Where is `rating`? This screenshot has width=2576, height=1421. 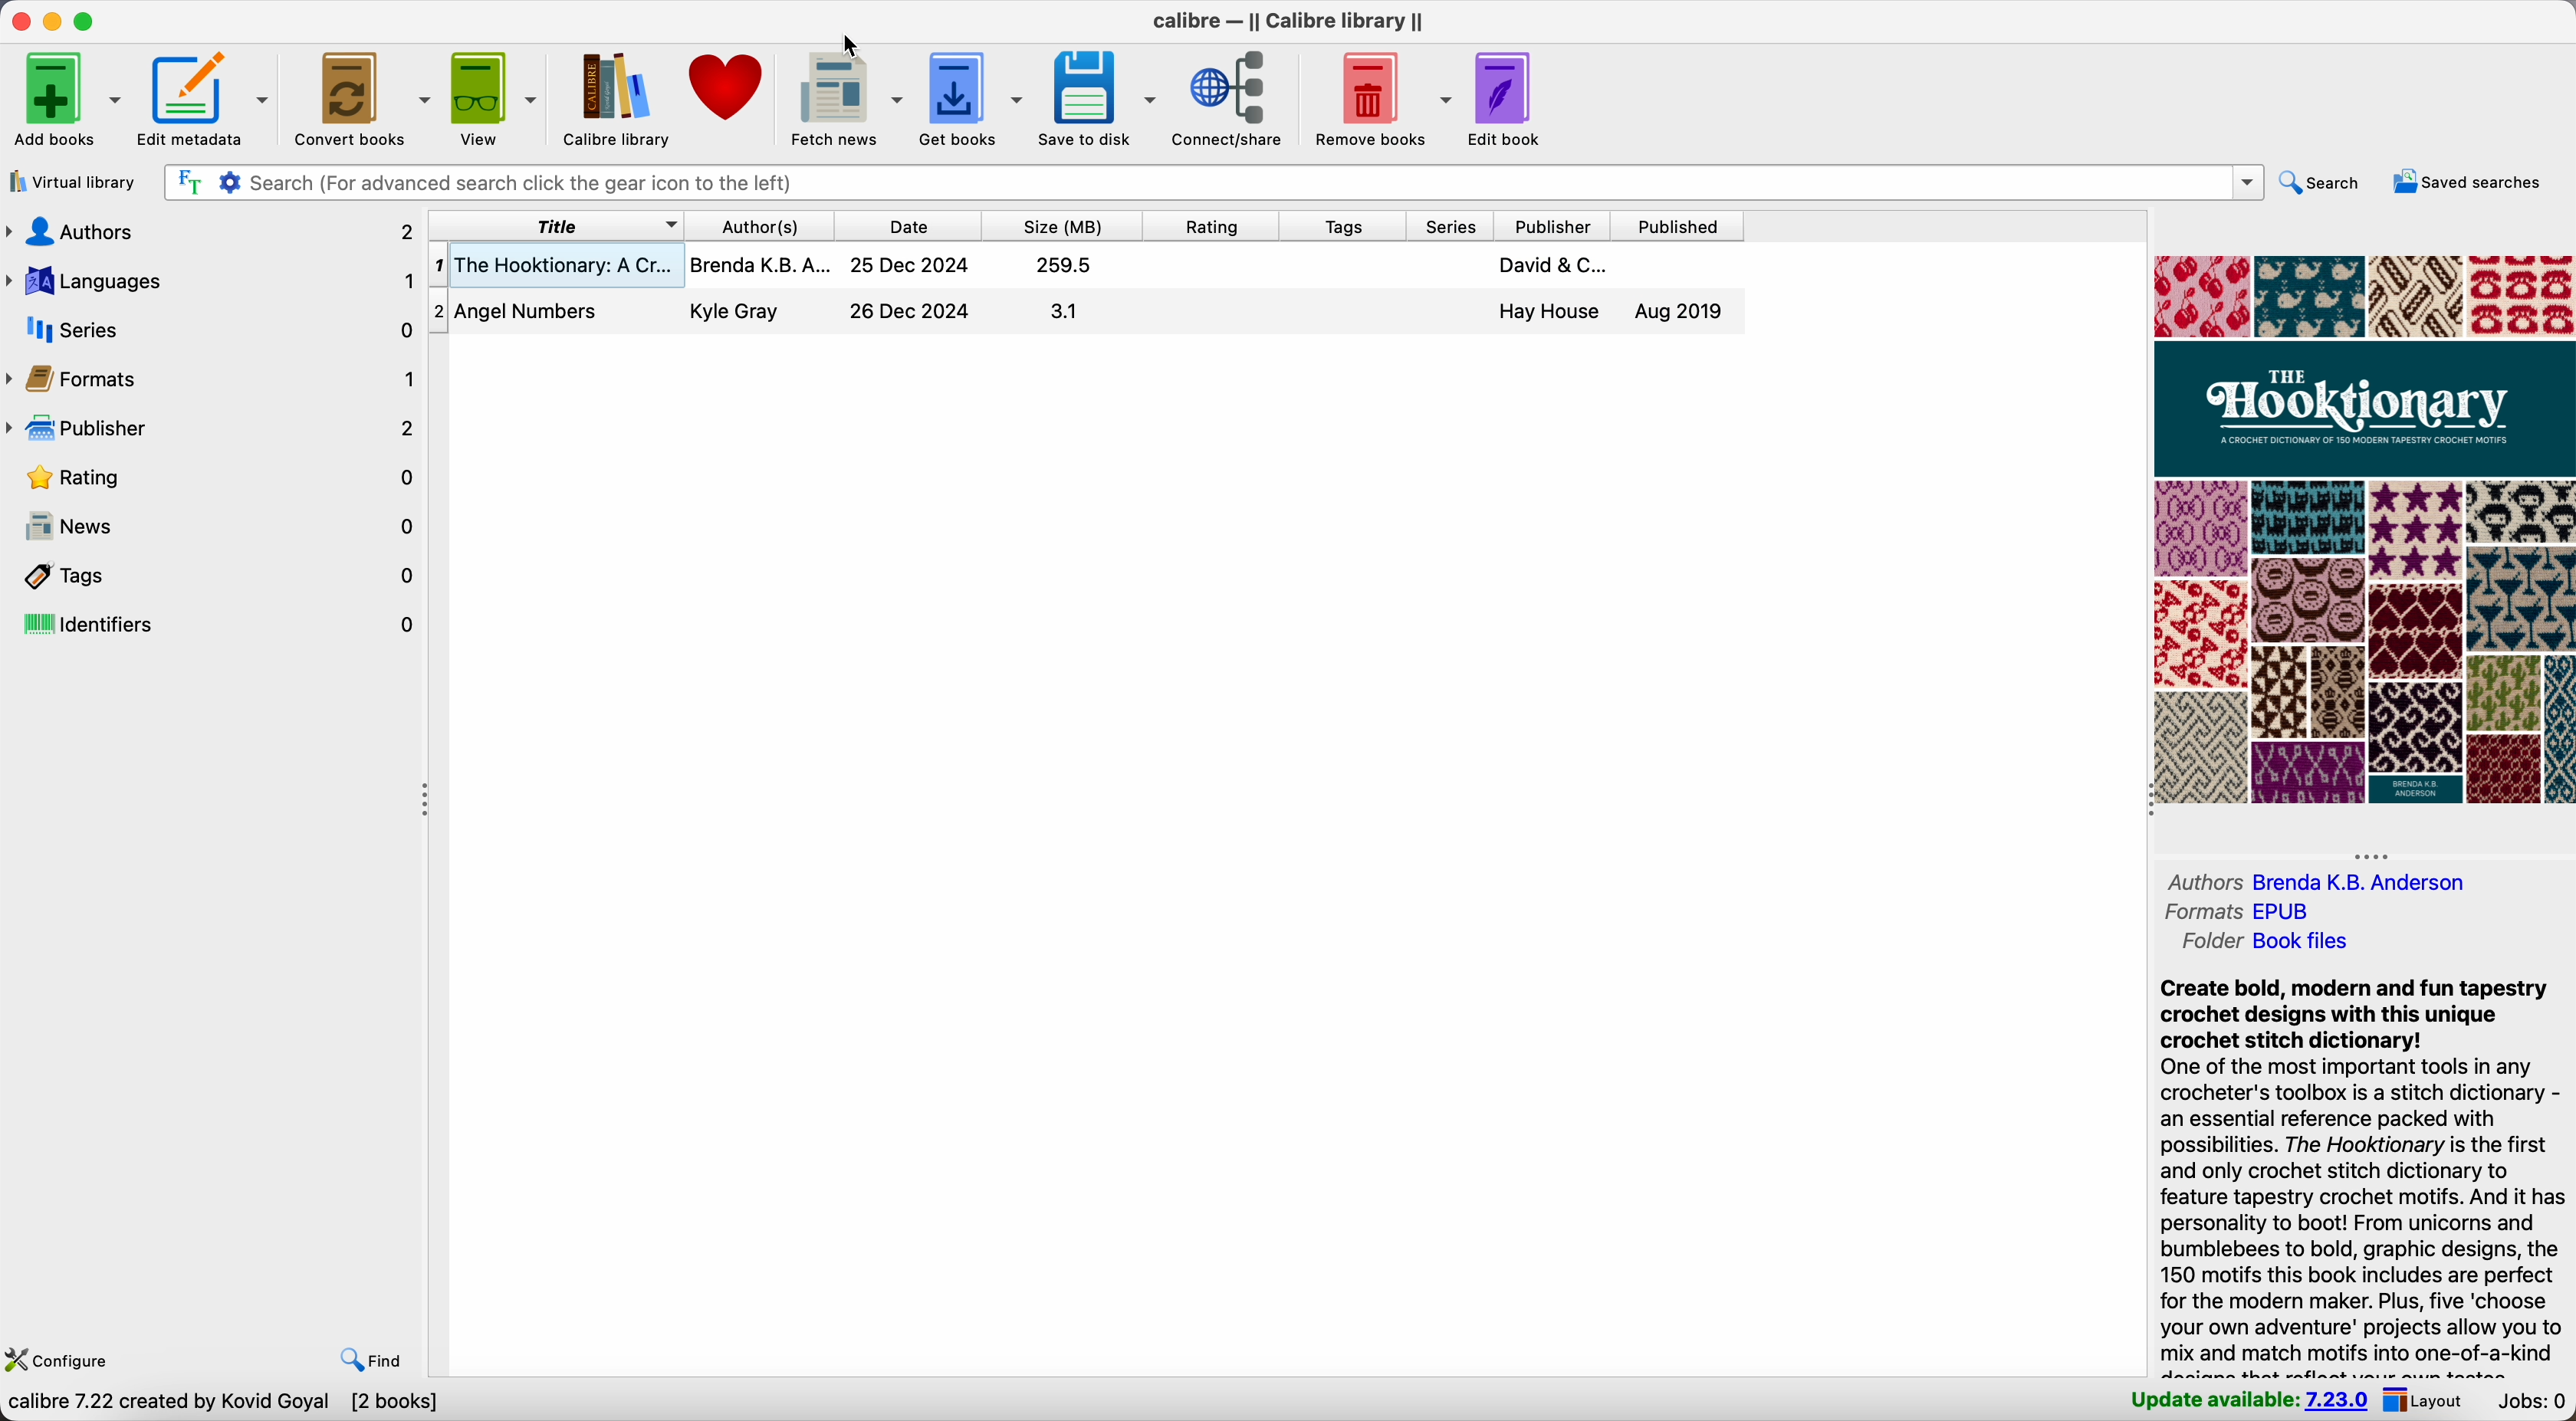
rating is located at coordinates (1211, 226).